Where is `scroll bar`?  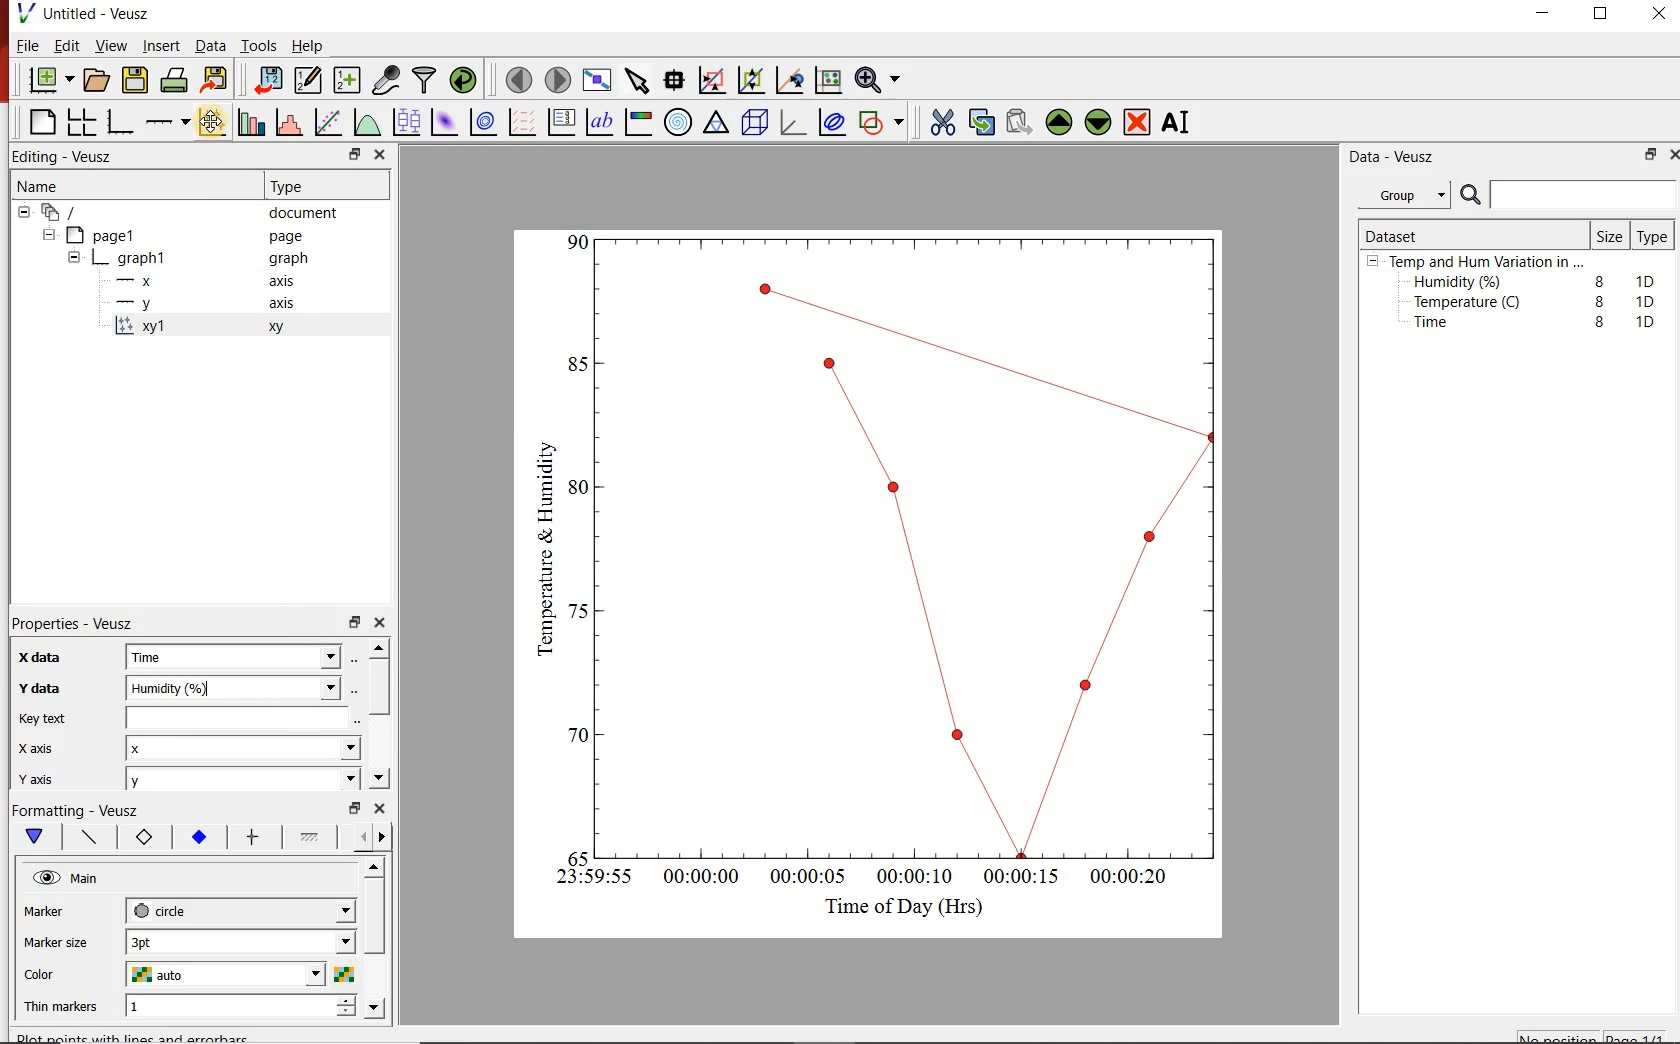 scroll bar is located at coordinates (382, 711).